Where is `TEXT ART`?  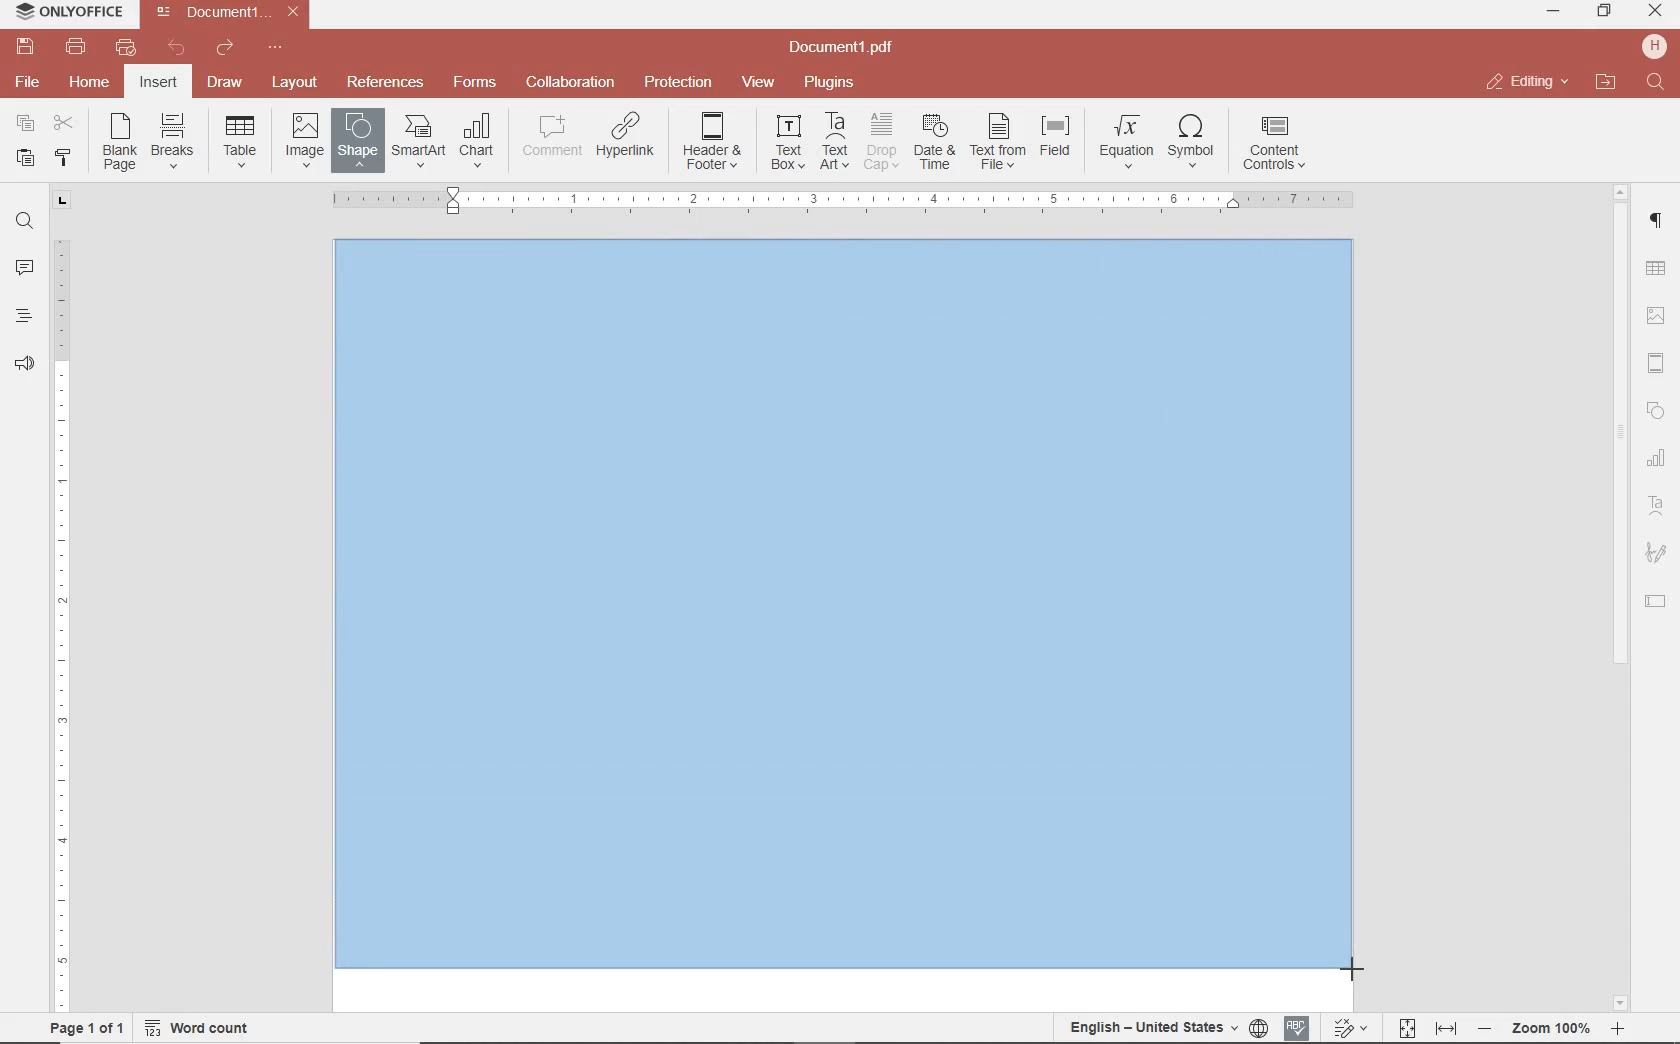
TEXT ART is located at coordinates (1657, 508).